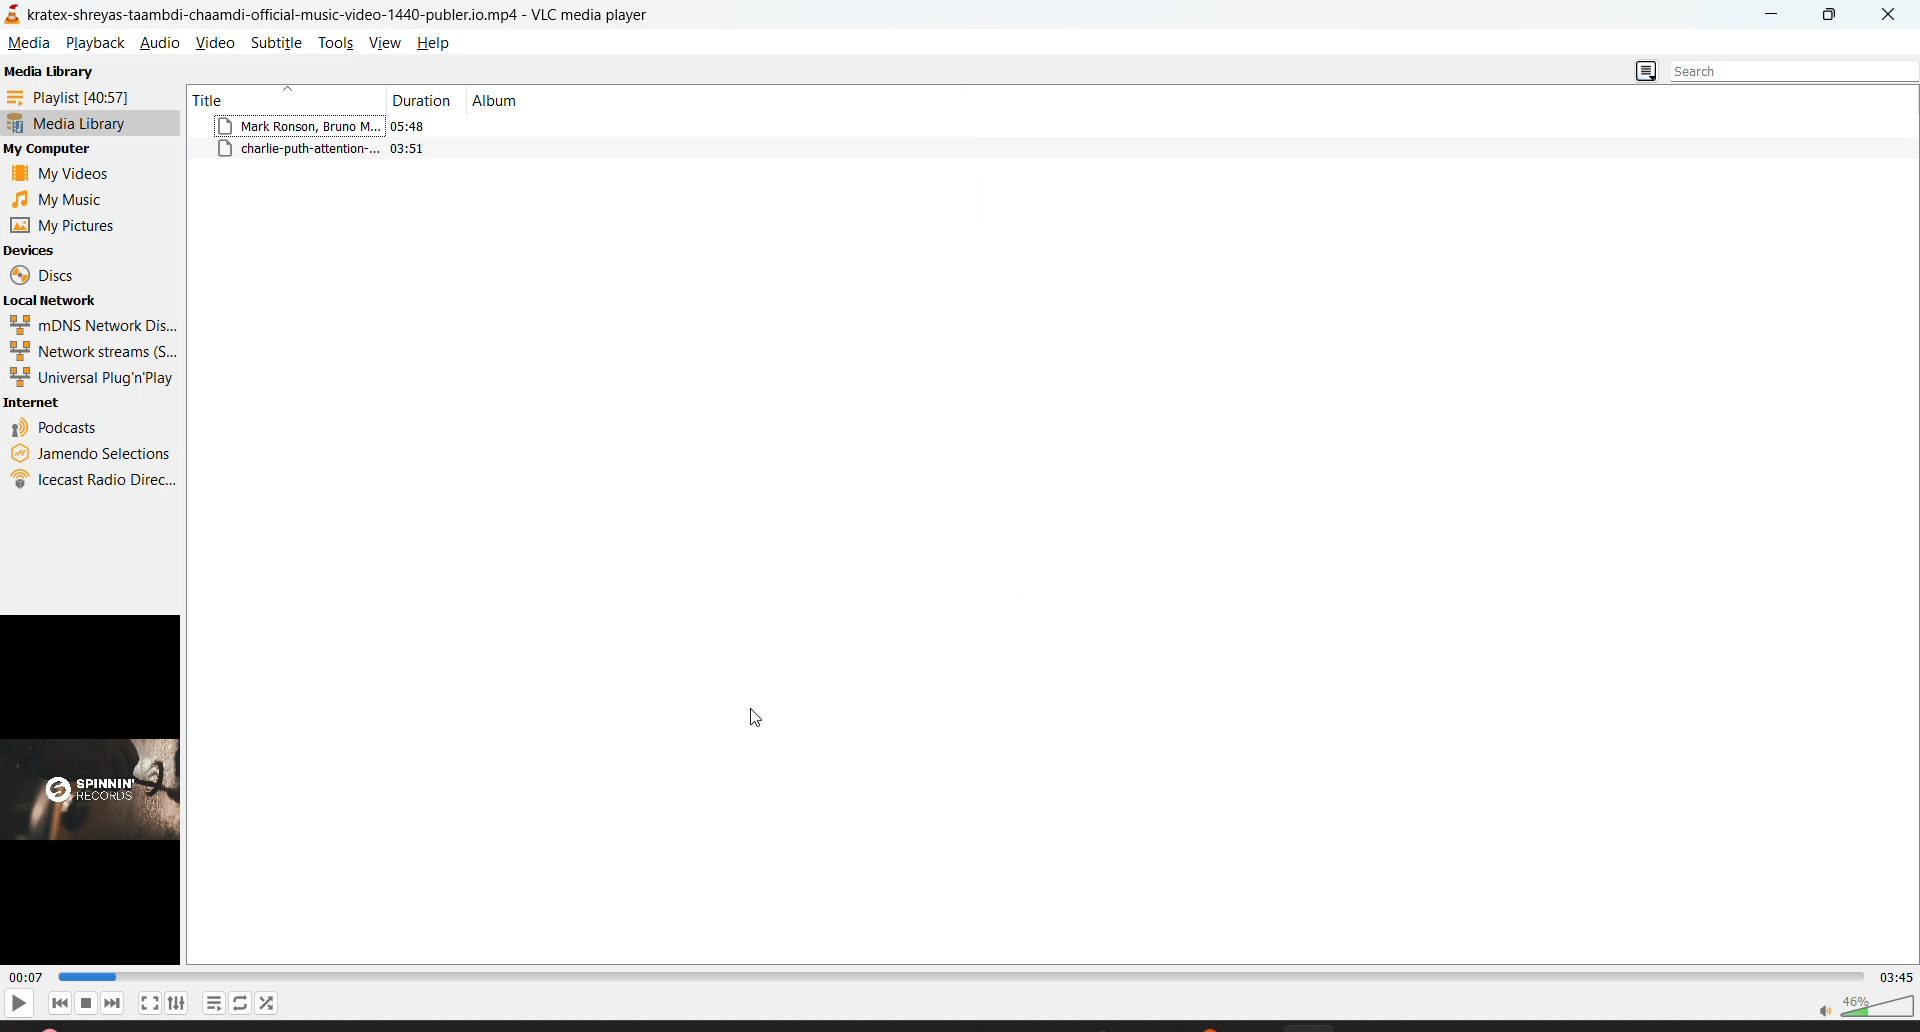 The width and height of the screenshot is (1920, 1032). What do you see at coordinates (95, 327) in the screenshot?
I see `mdns network` at bounding box center [95, 327].